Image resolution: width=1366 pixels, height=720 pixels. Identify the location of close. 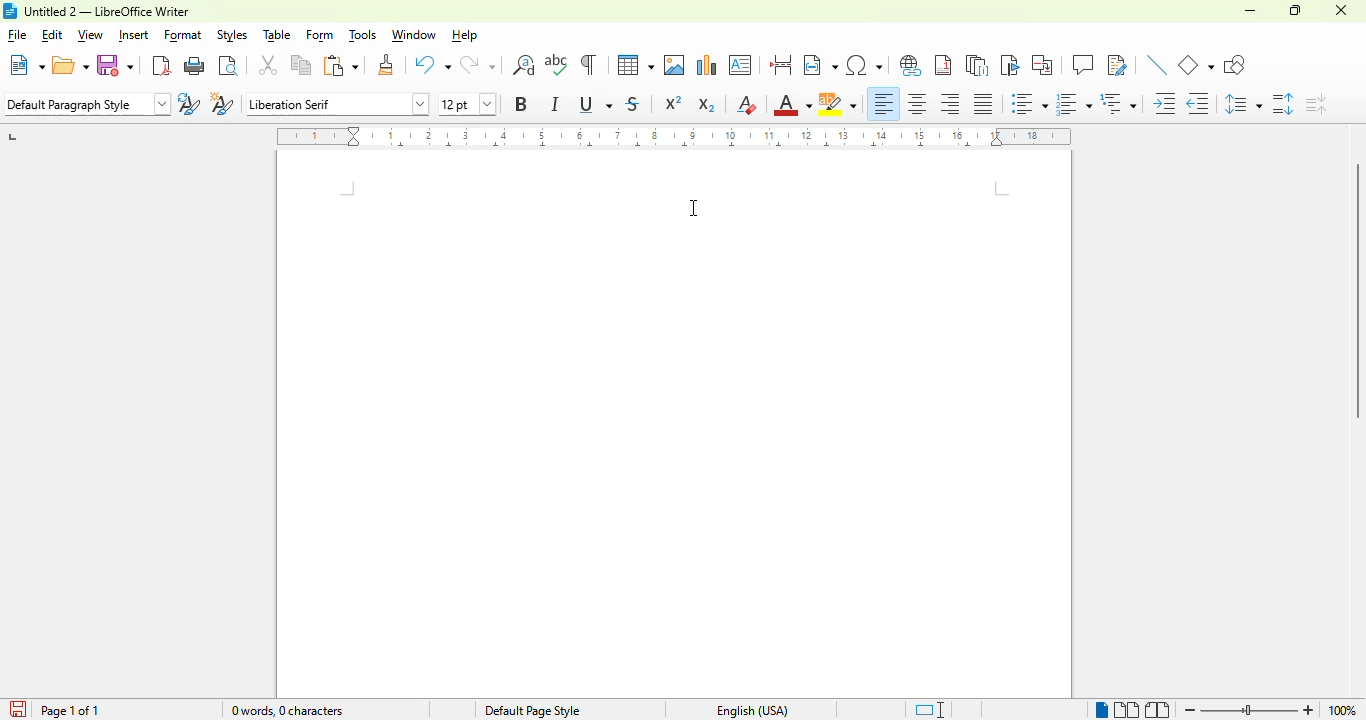
(1340, 10).